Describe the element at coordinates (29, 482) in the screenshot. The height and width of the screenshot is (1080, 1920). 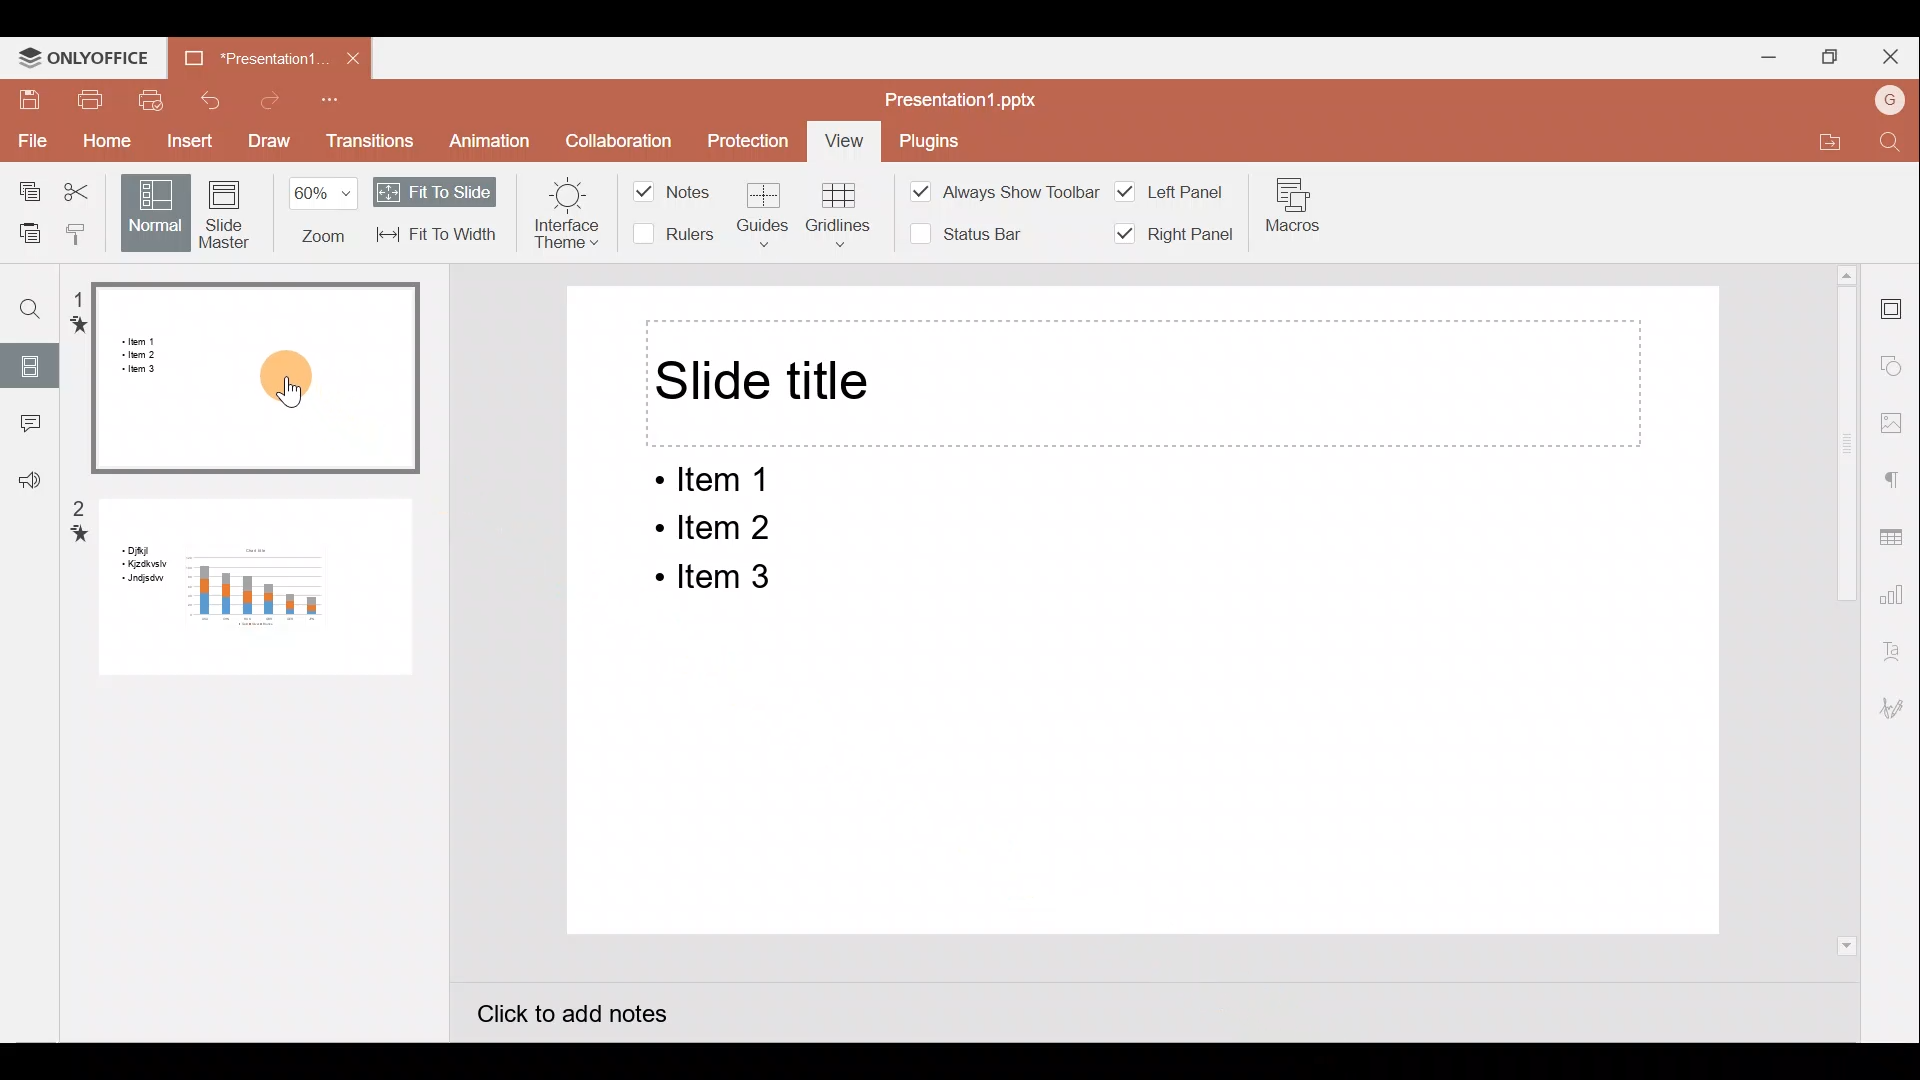
I see `Feedback & support` at that location.